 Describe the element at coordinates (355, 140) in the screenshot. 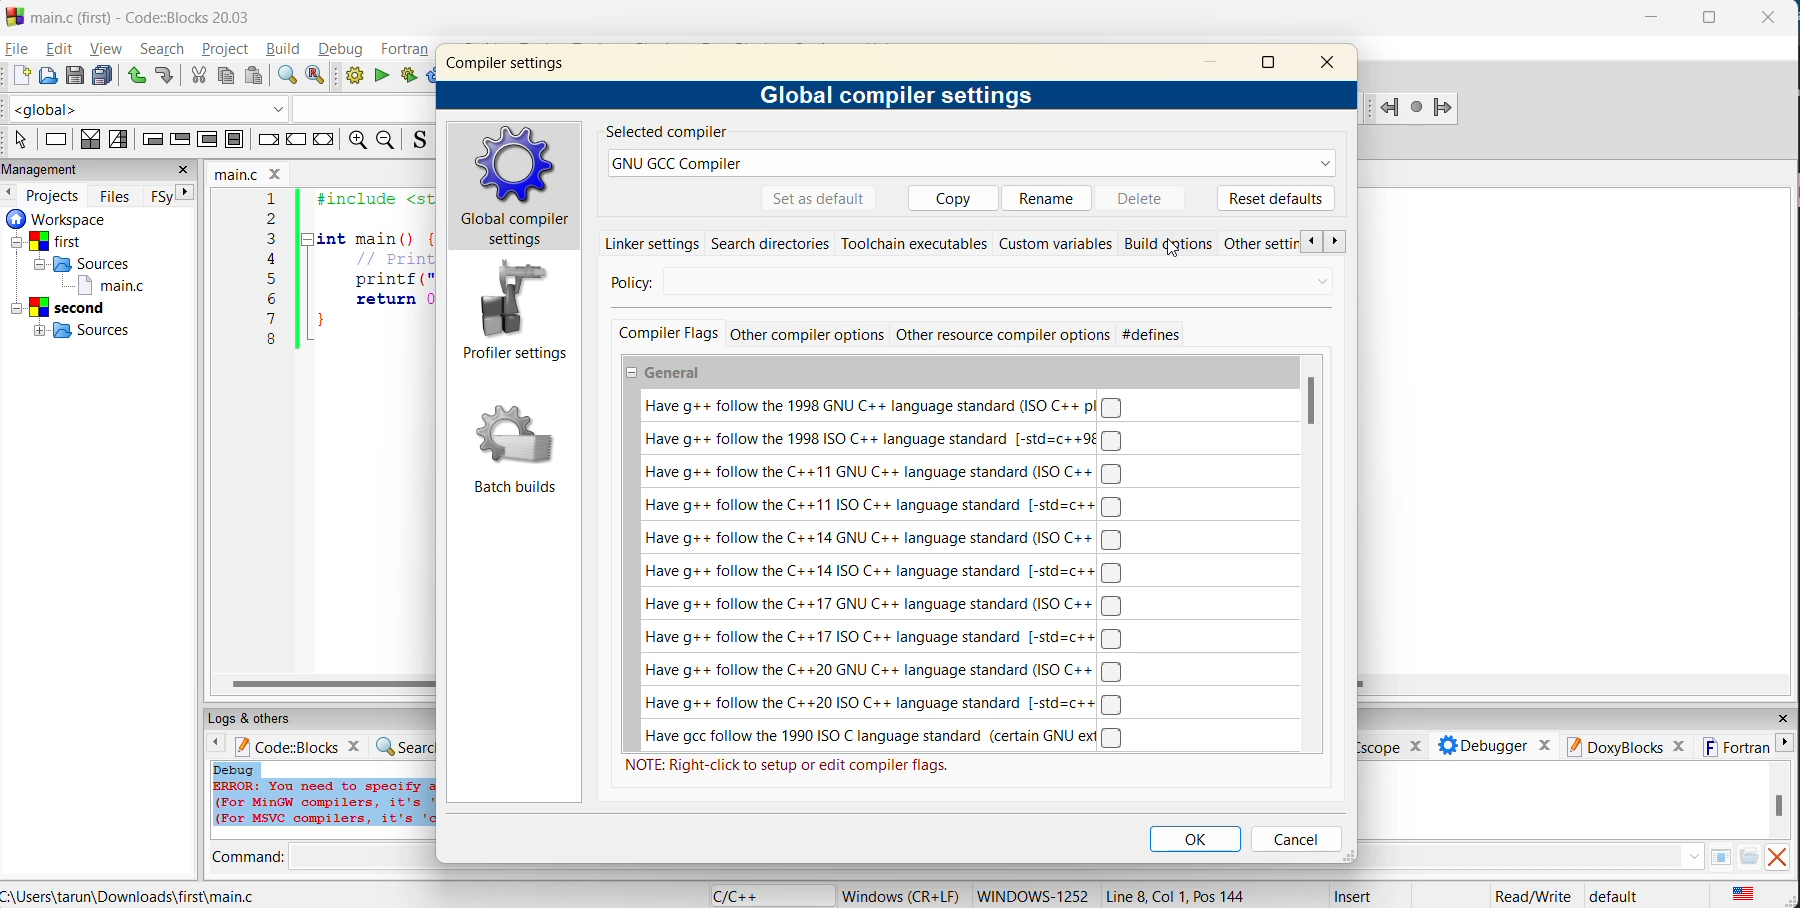

I see `zoom in` at that location.